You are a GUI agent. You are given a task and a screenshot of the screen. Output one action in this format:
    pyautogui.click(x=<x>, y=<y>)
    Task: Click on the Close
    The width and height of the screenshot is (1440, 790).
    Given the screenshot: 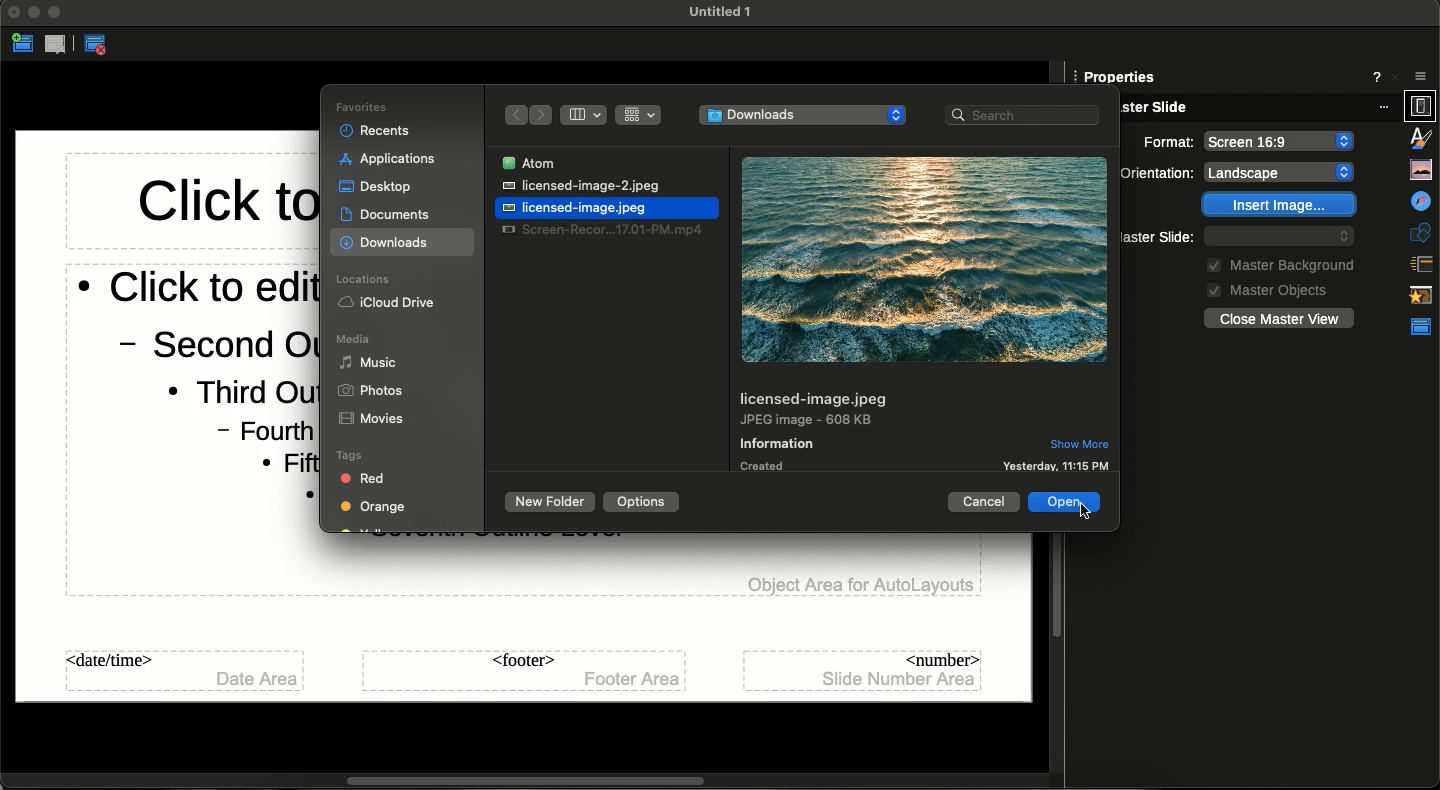 What is the action you would take?
    pyautogui.click(x=14, y=14)
    